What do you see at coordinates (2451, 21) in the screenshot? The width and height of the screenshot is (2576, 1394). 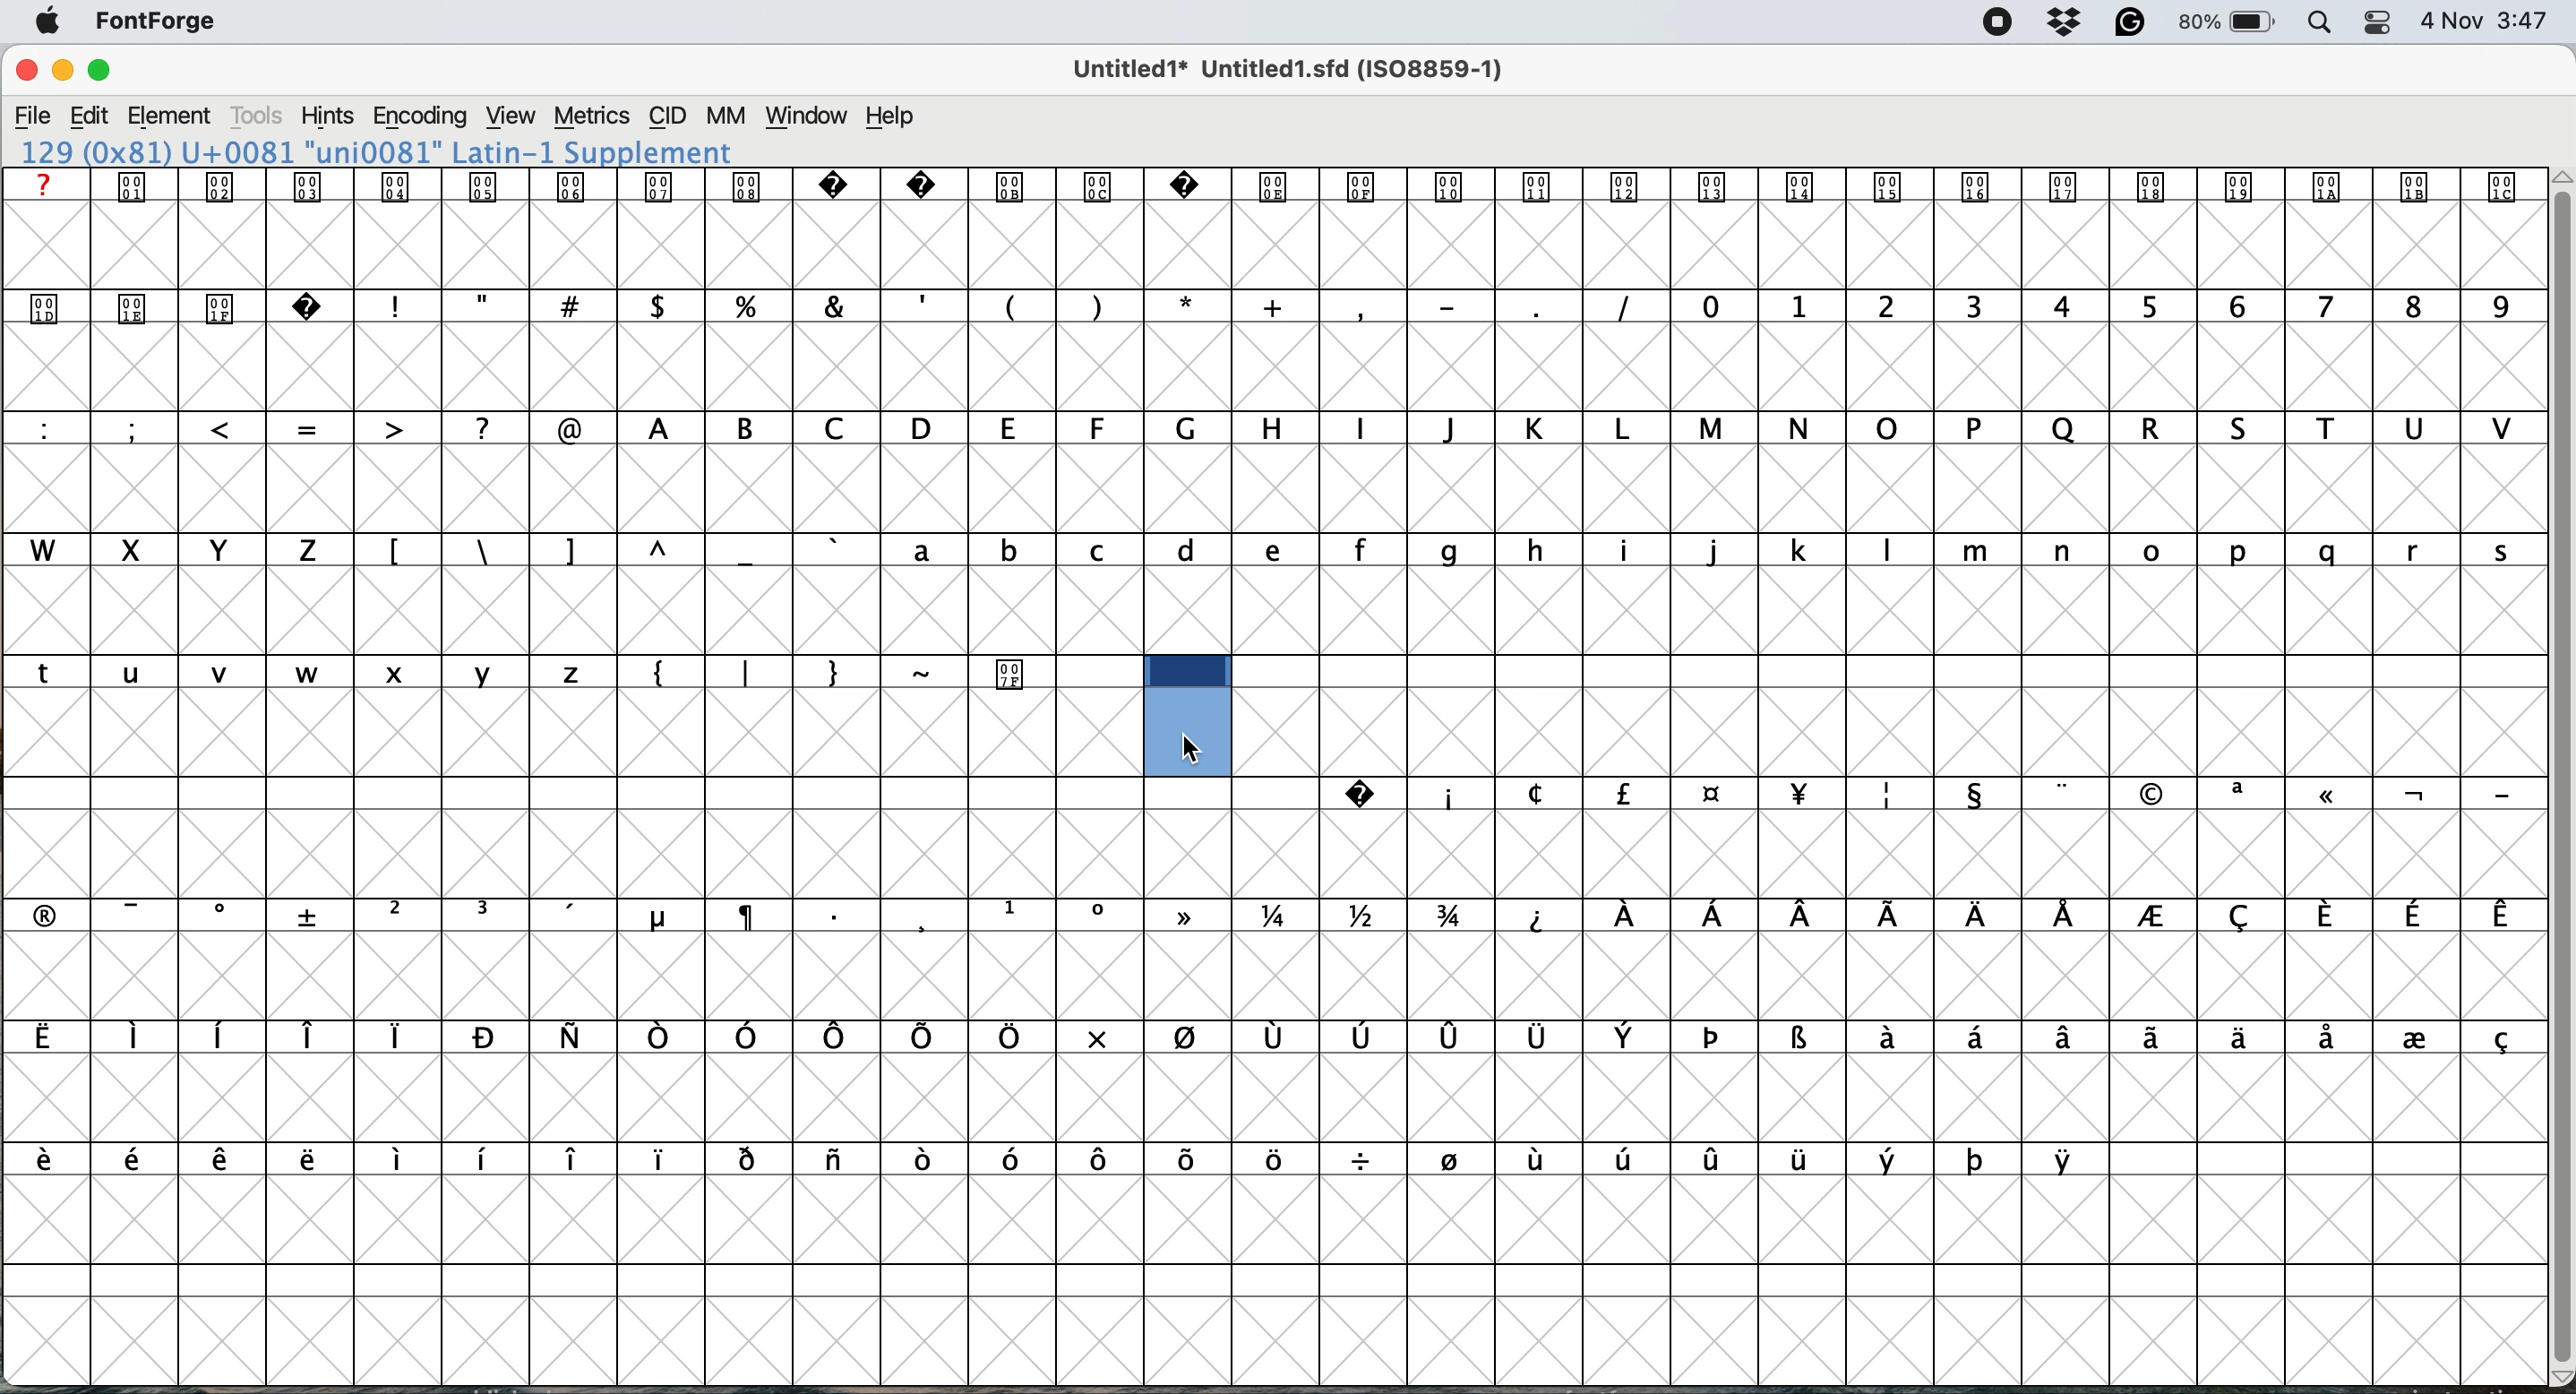 I see `Date` at bounding box center [2451, 21].